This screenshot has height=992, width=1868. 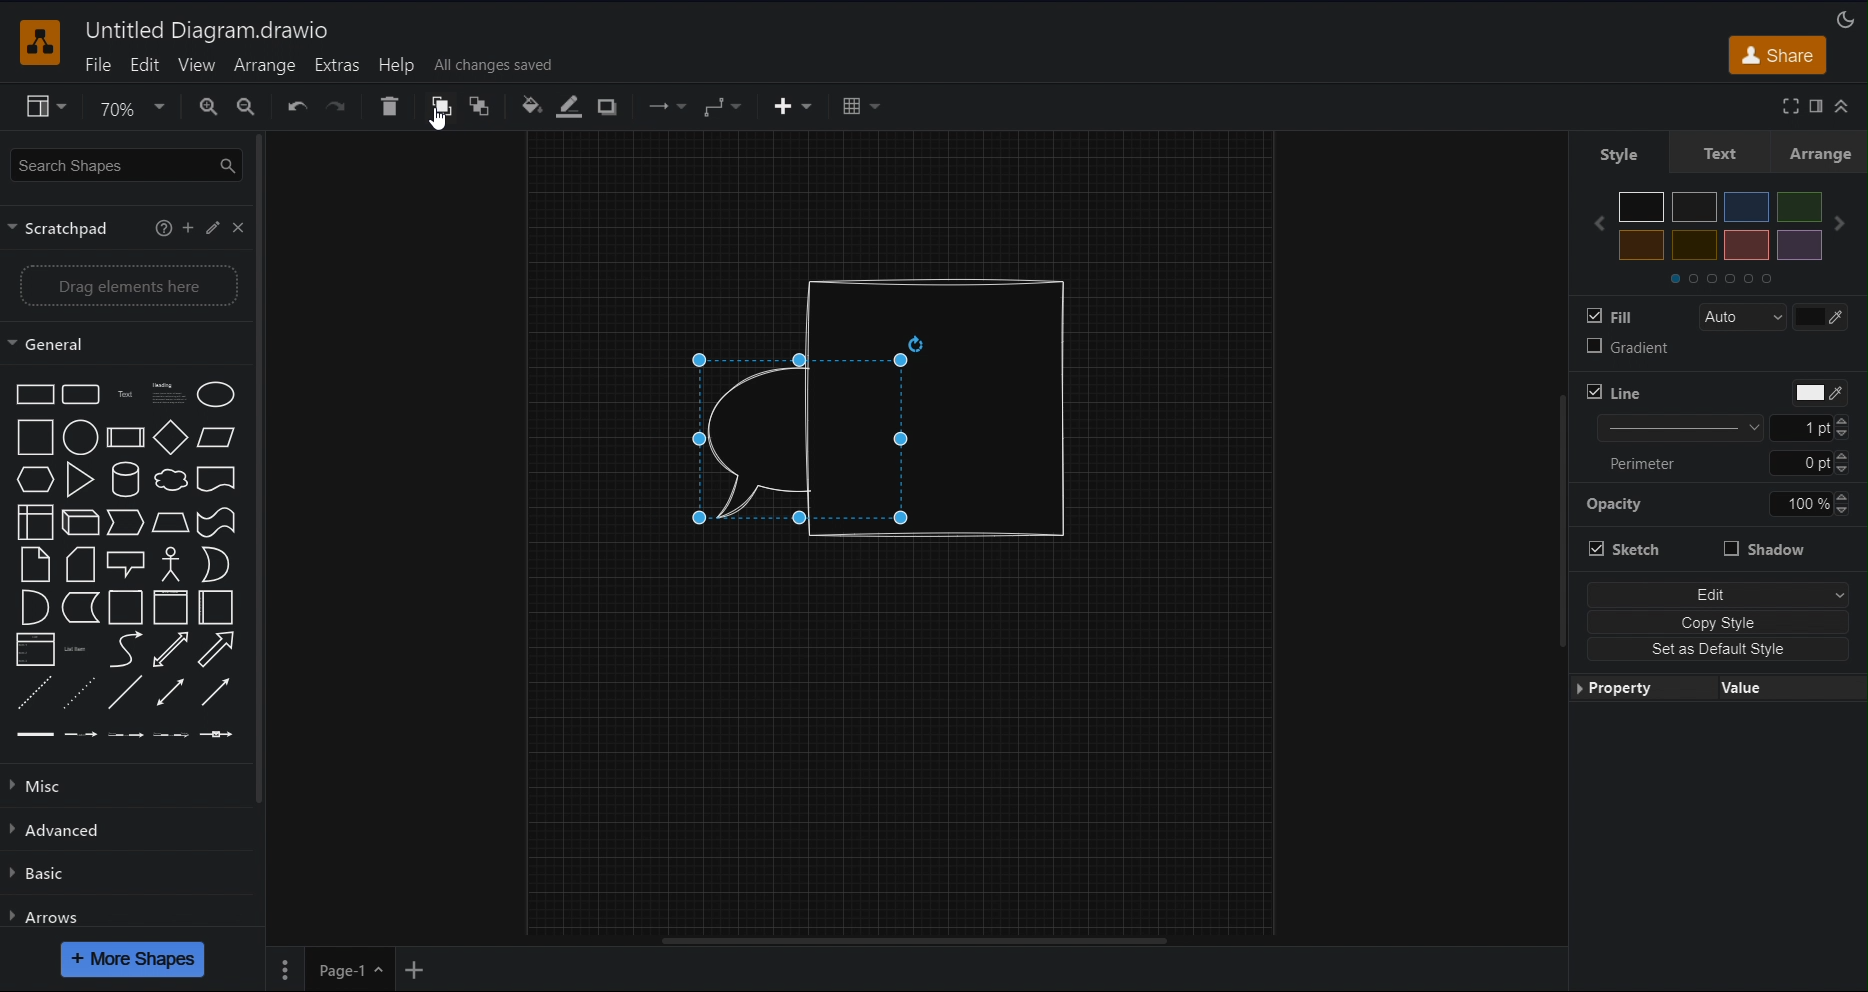 What do you see at coordinates (295, 106) in the screenshot?
I see `Undo` at bounding box center [295, 106].